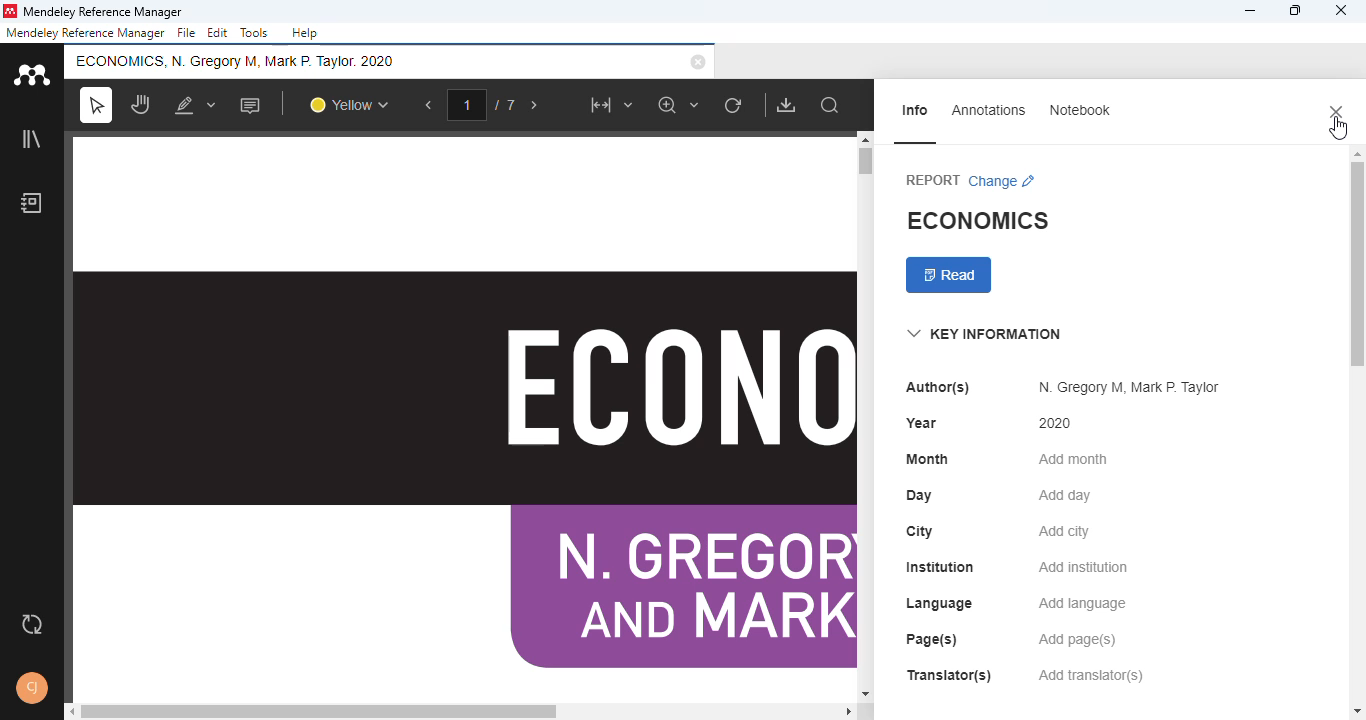 This screenshot has height=720, width=1366. Describe the element at coordinates (484, 105) in the screenshot. I see `1/7` at that location.